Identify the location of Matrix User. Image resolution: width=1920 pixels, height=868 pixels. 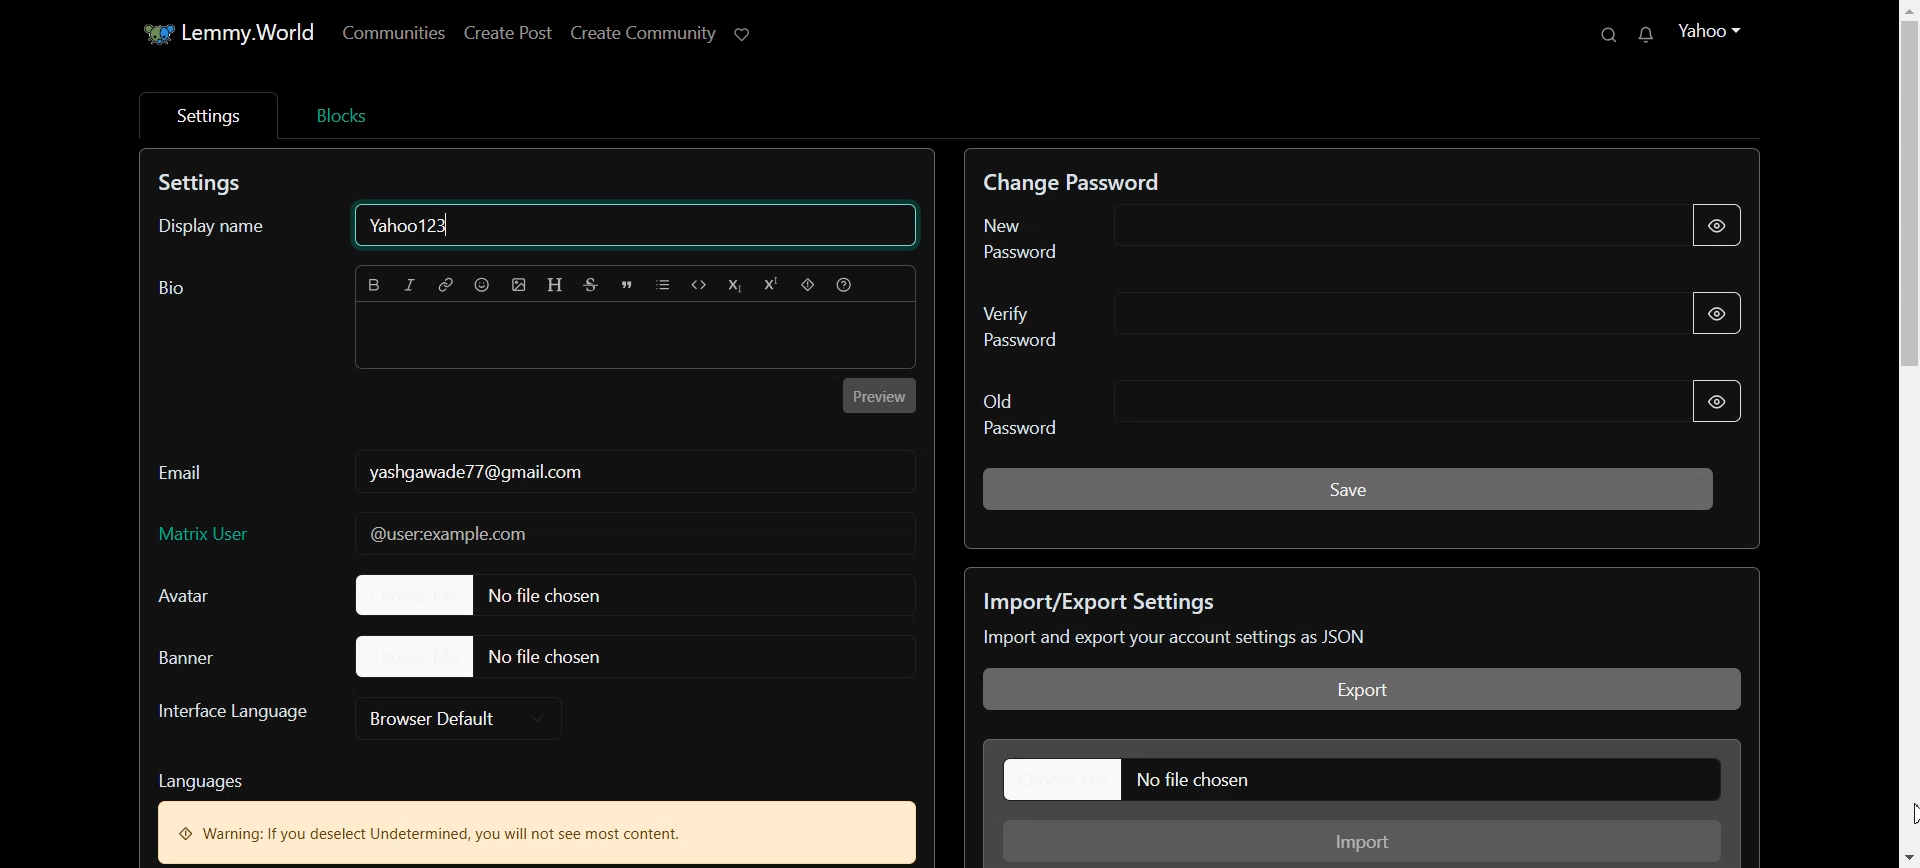
(535, 535).